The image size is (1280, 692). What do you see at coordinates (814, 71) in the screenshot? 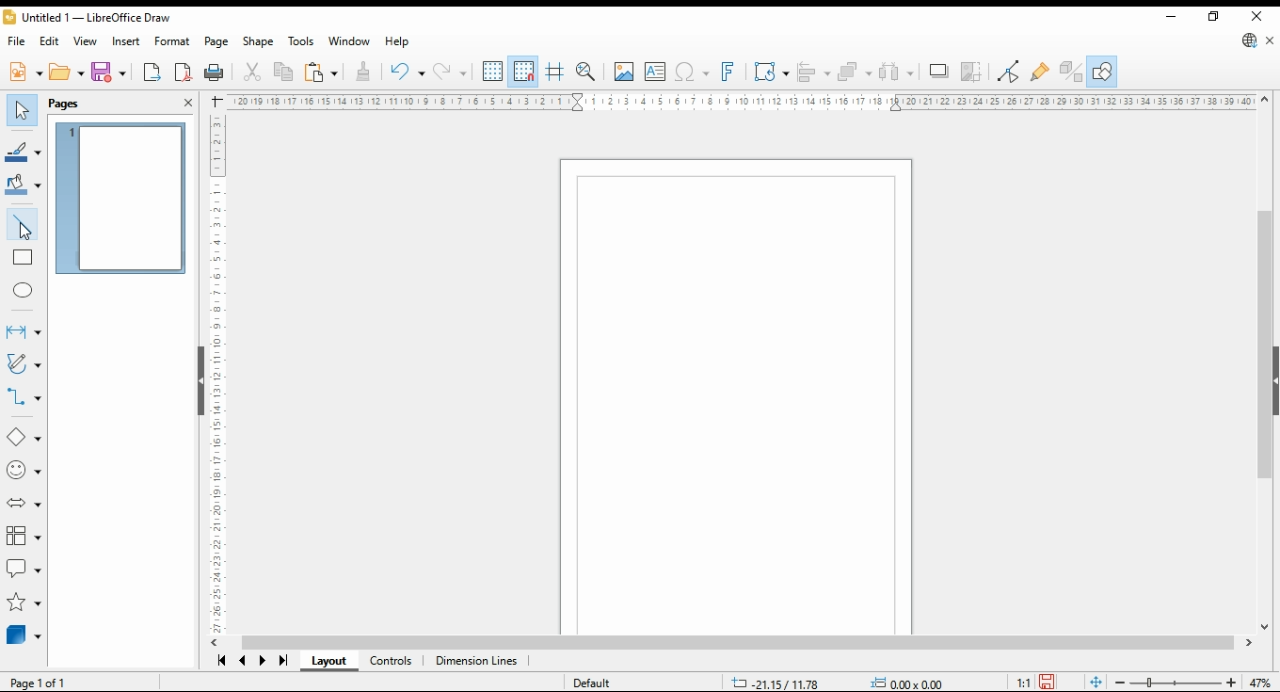
I see `align objects` at bounding box center [814, 71].